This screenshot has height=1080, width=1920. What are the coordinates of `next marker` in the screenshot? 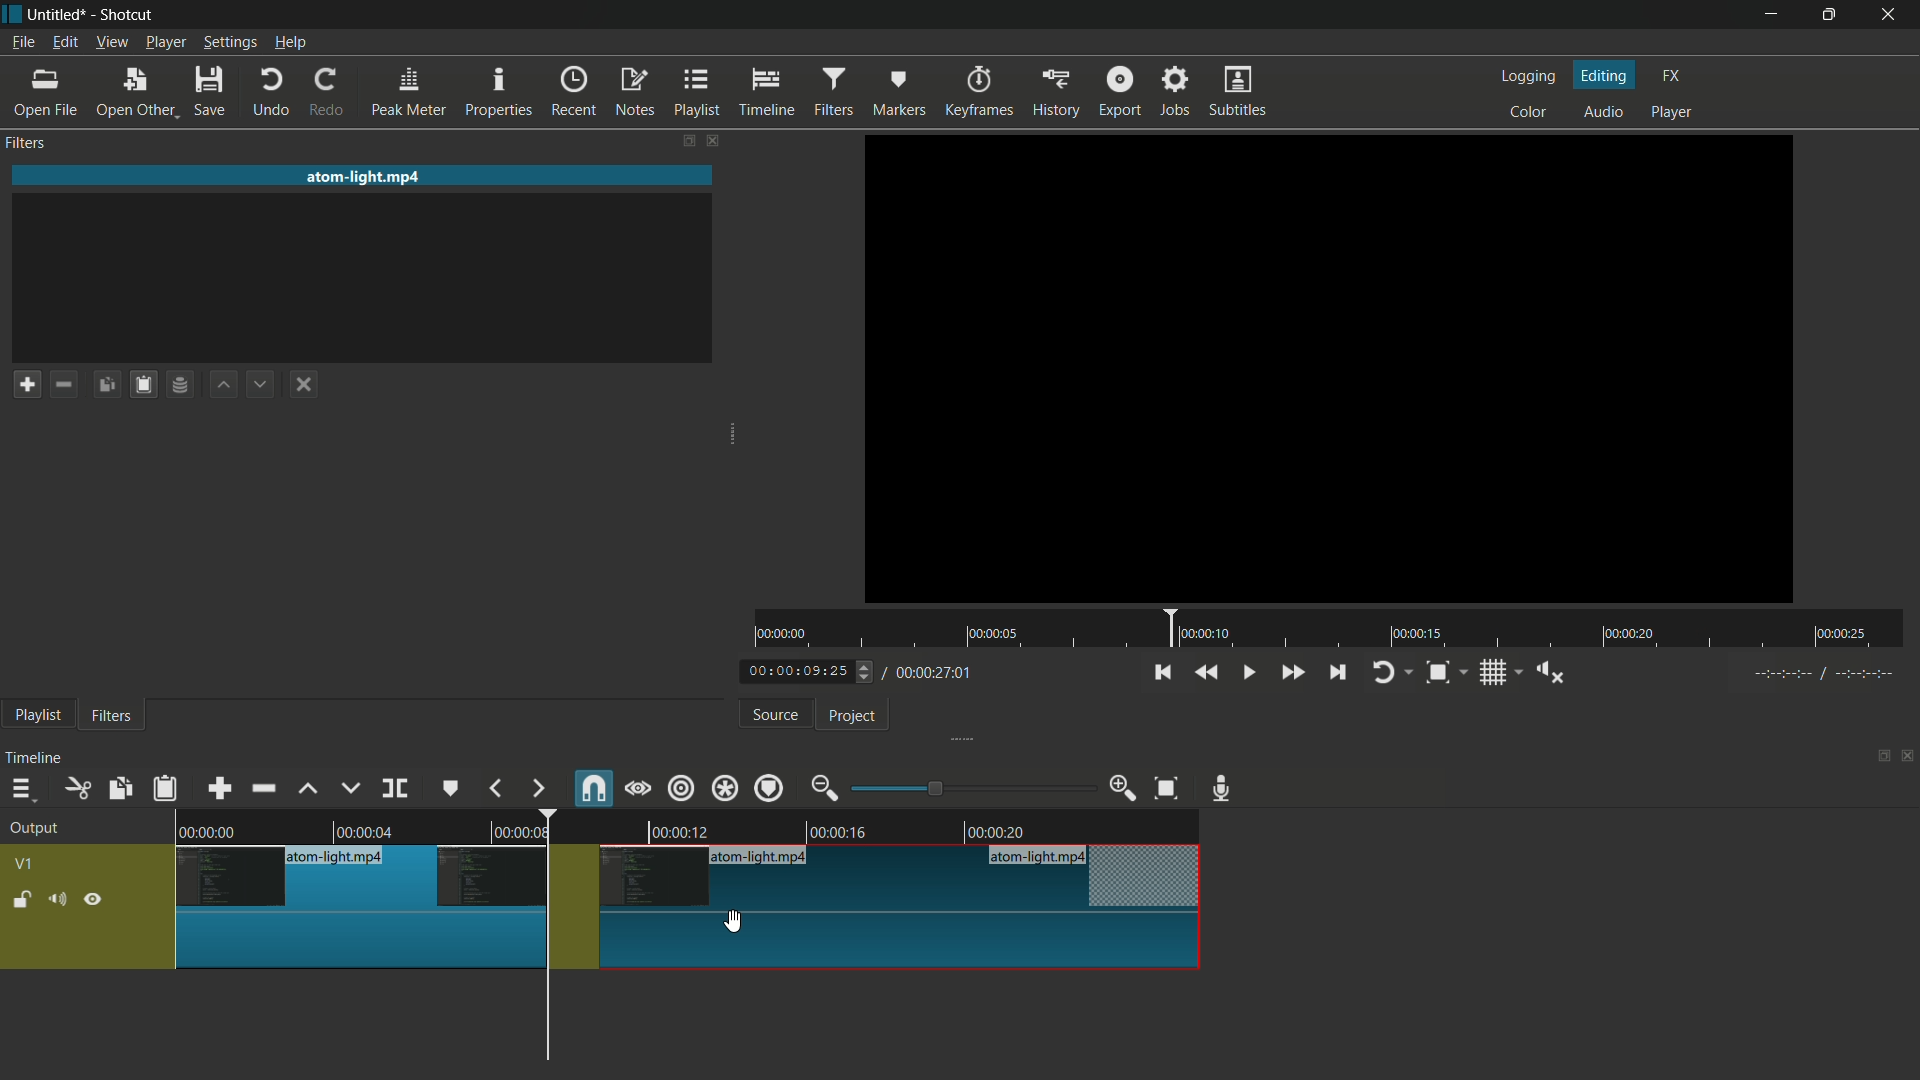 It's located at (537, 789).